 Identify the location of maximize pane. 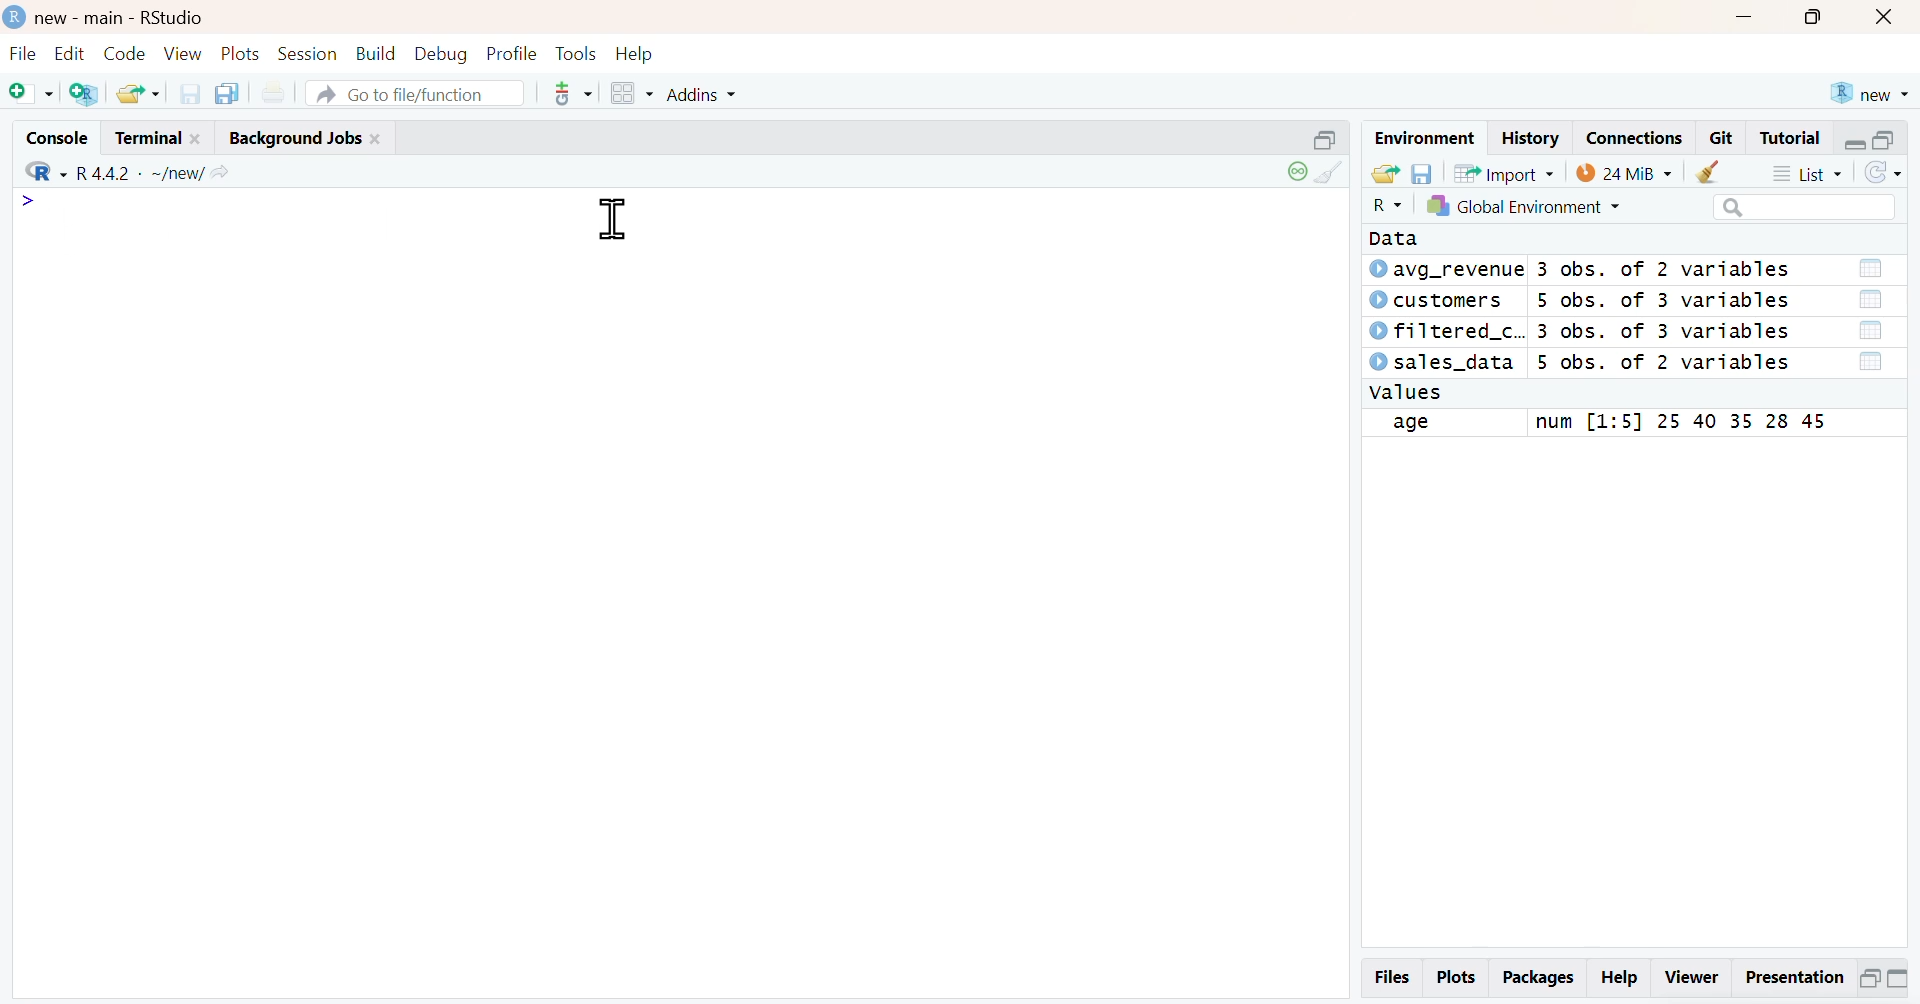
(1886, 141).